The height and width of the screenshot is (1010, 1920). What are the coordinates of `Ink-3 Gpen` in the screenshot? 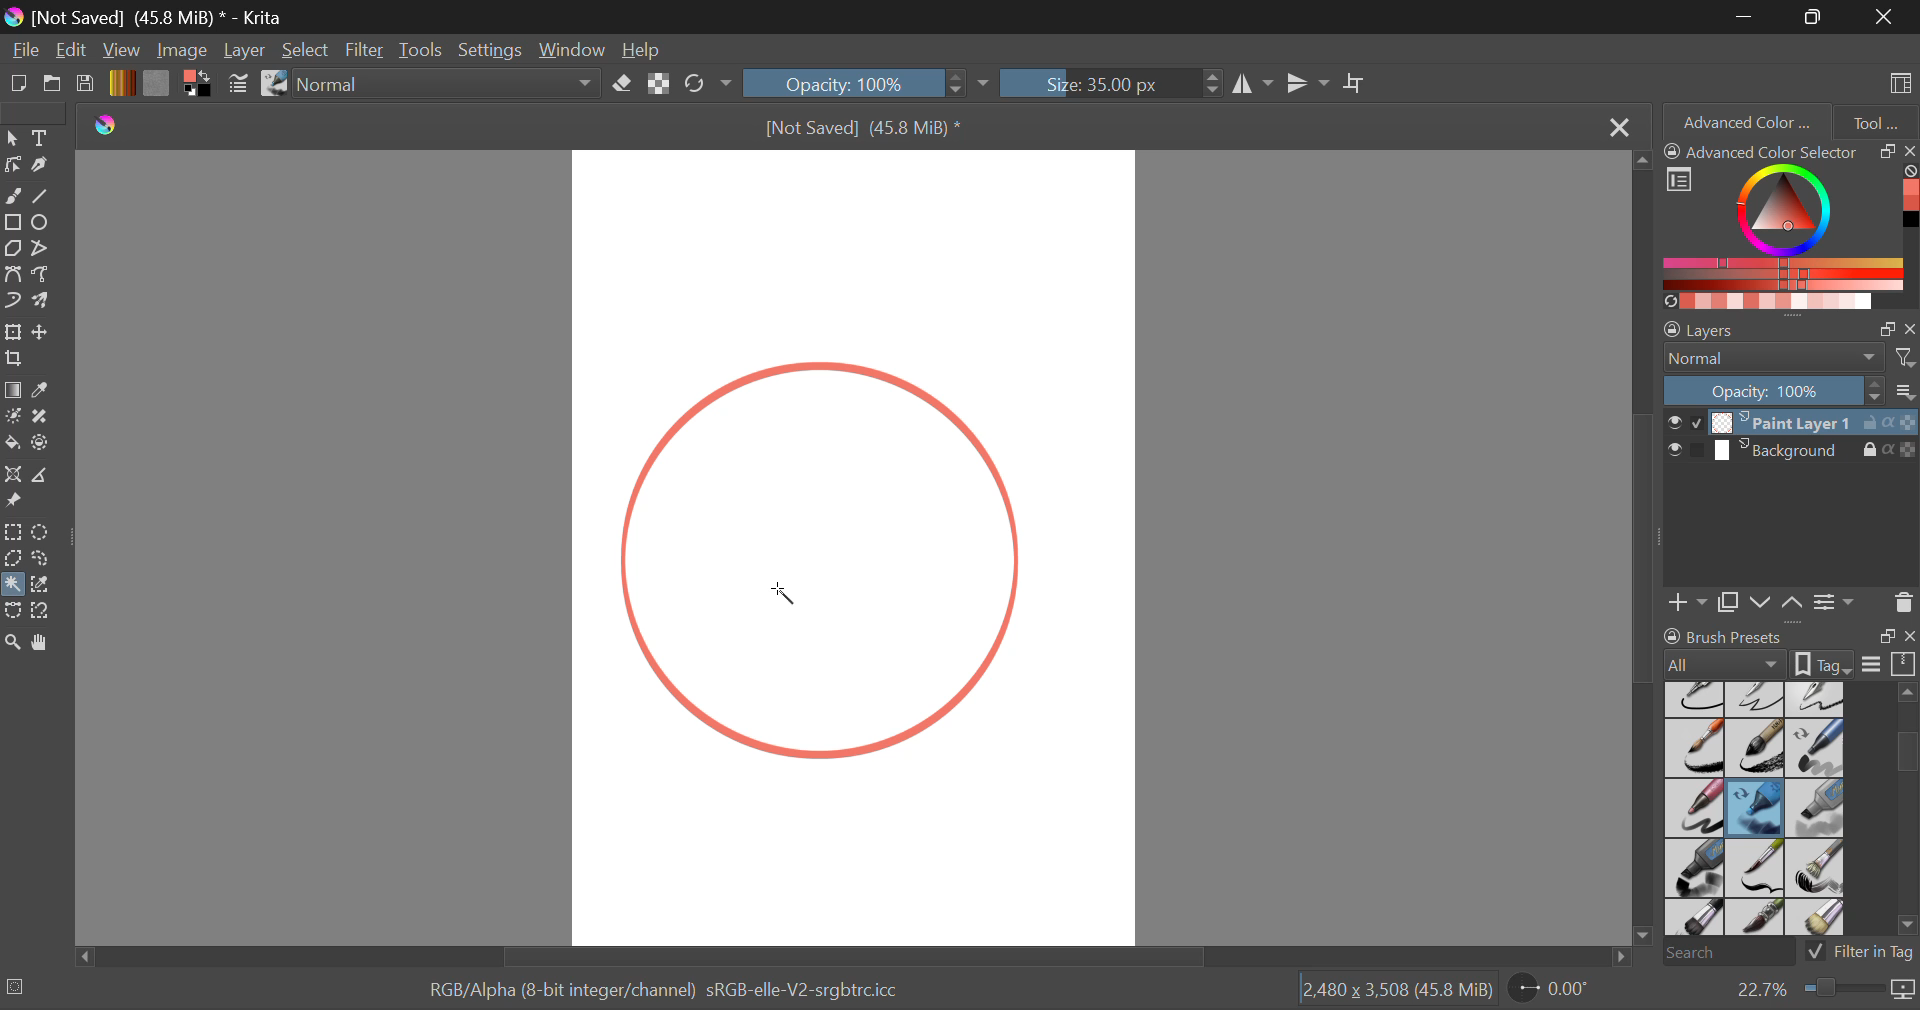 It's located at (1758, 699).